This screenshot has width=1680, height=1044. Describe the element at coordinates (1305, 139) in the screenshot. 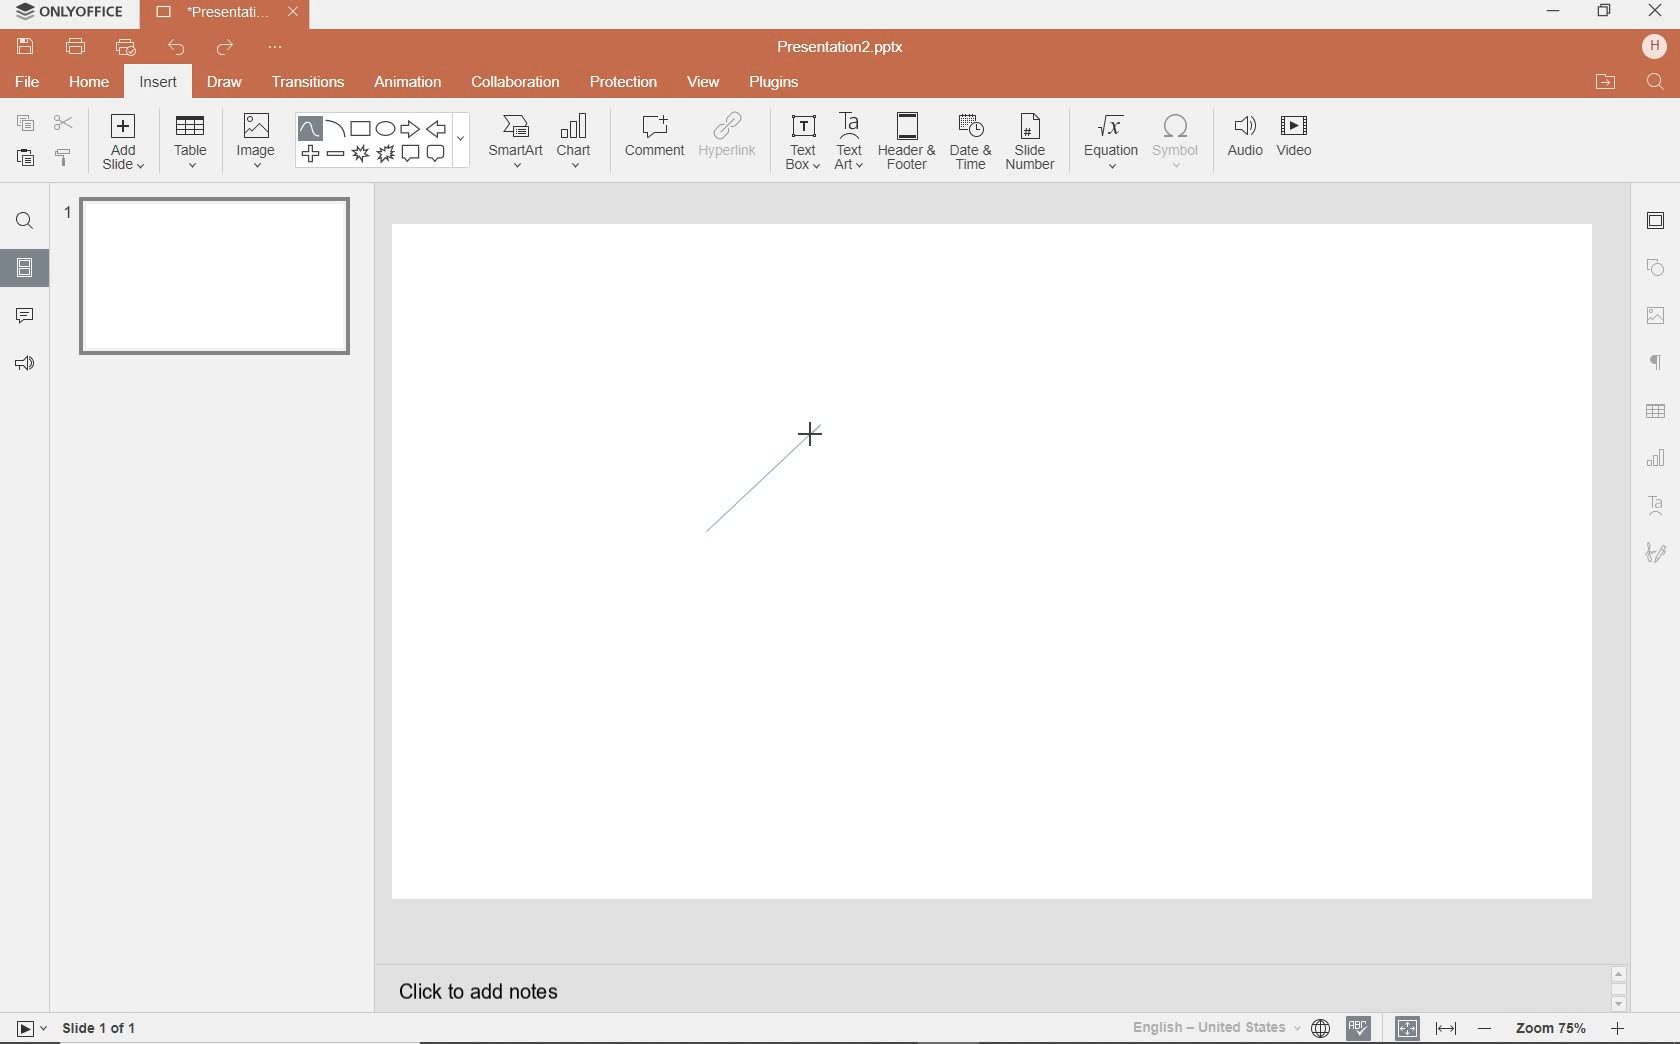

I see `VIDEO` at that location.